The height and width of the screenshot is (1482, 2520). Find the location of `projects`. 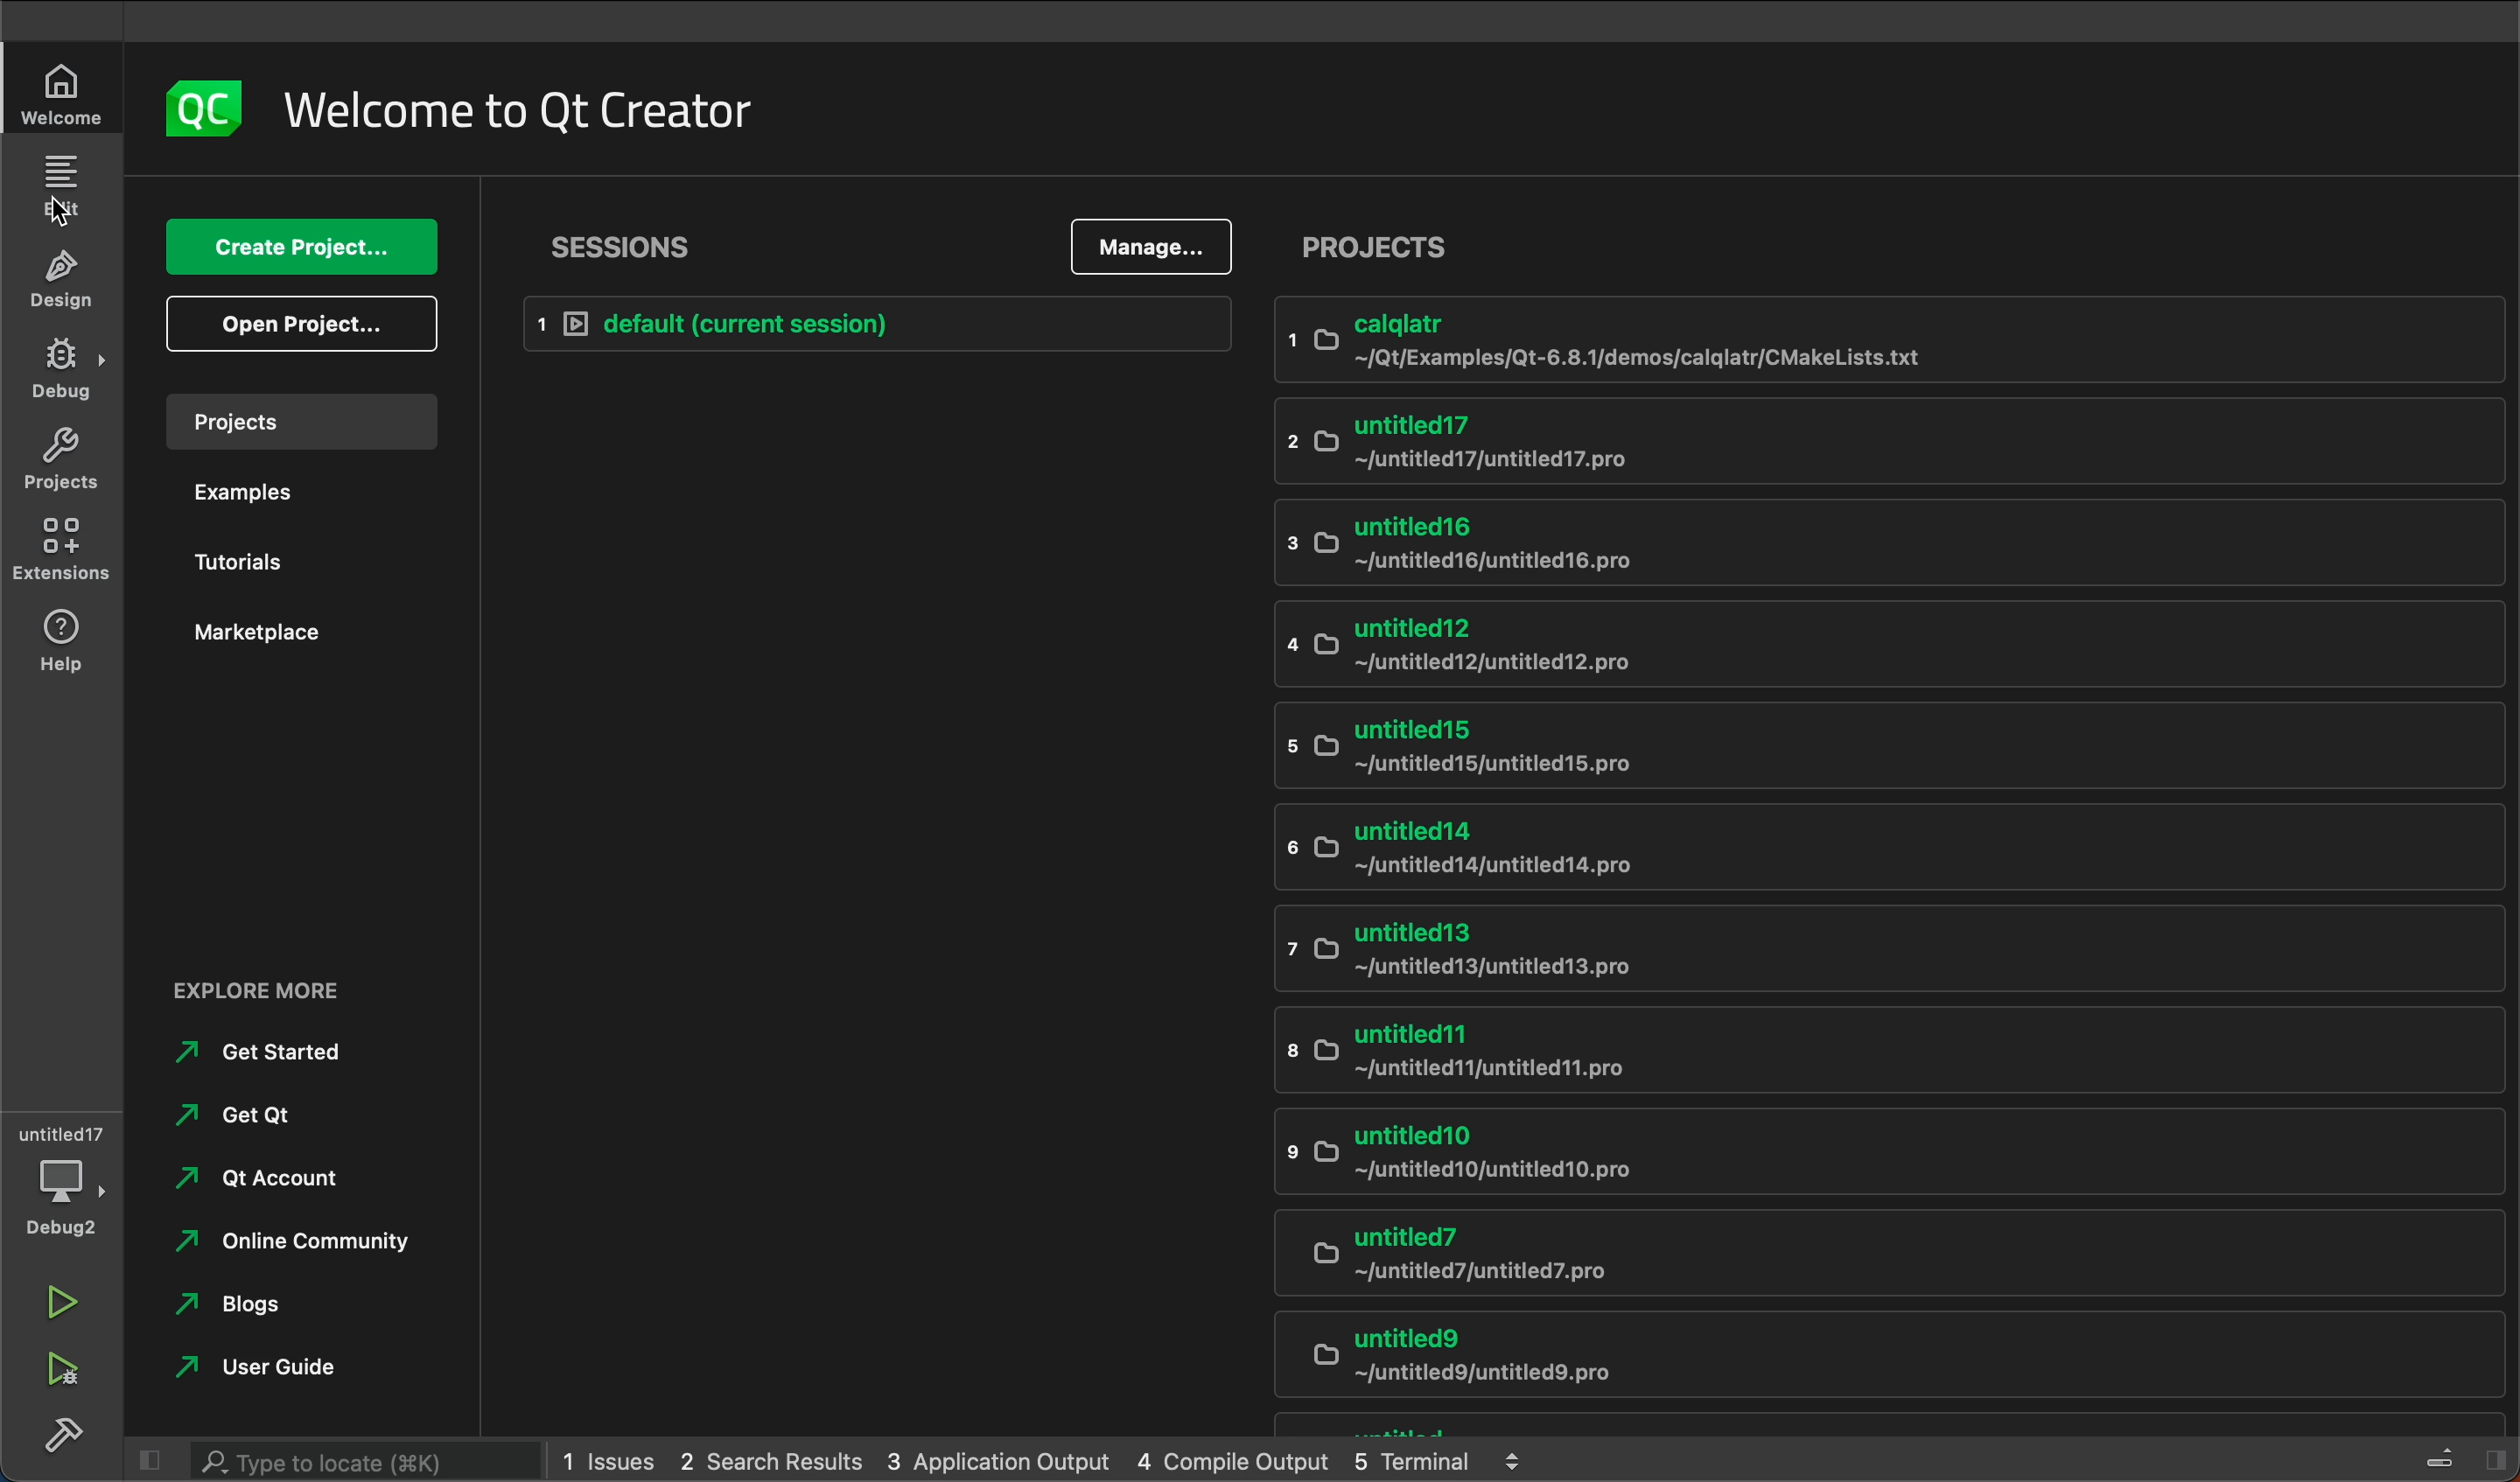

projects is located at coordinates (64, 457).